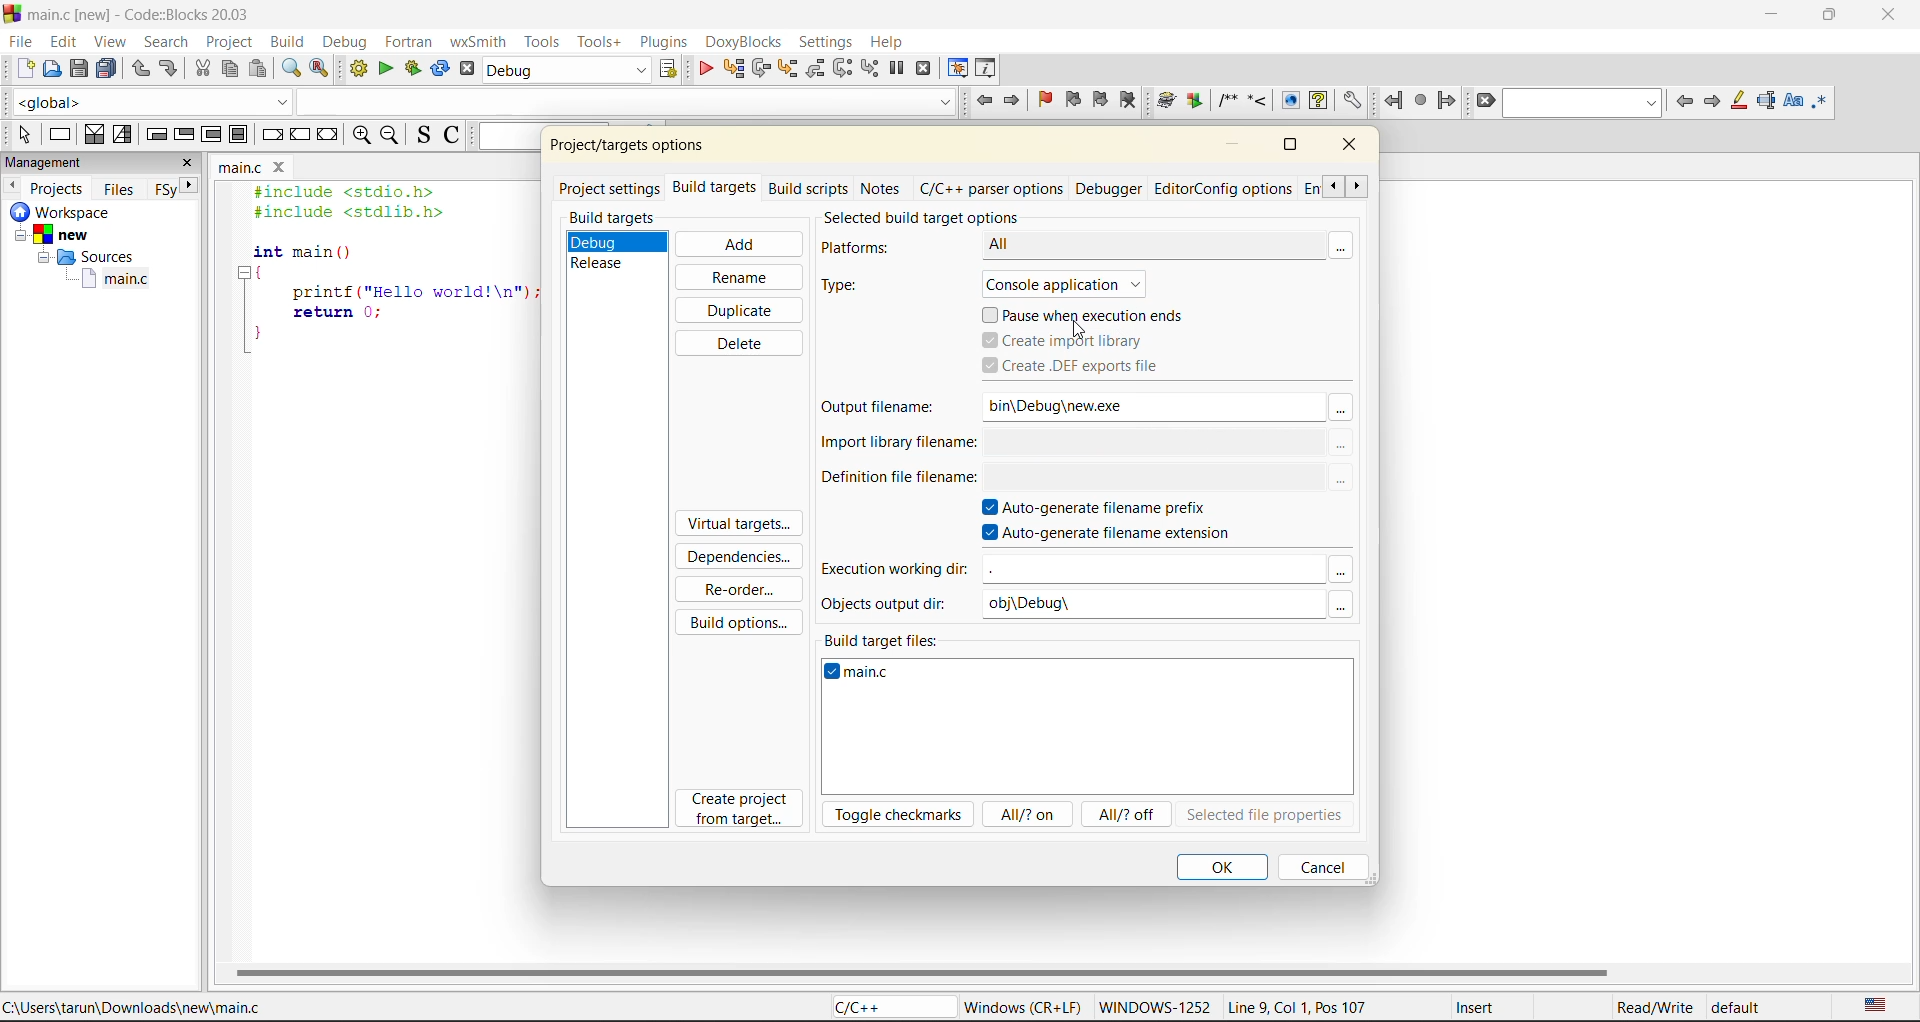  I want to click on next, so click(192, 185).